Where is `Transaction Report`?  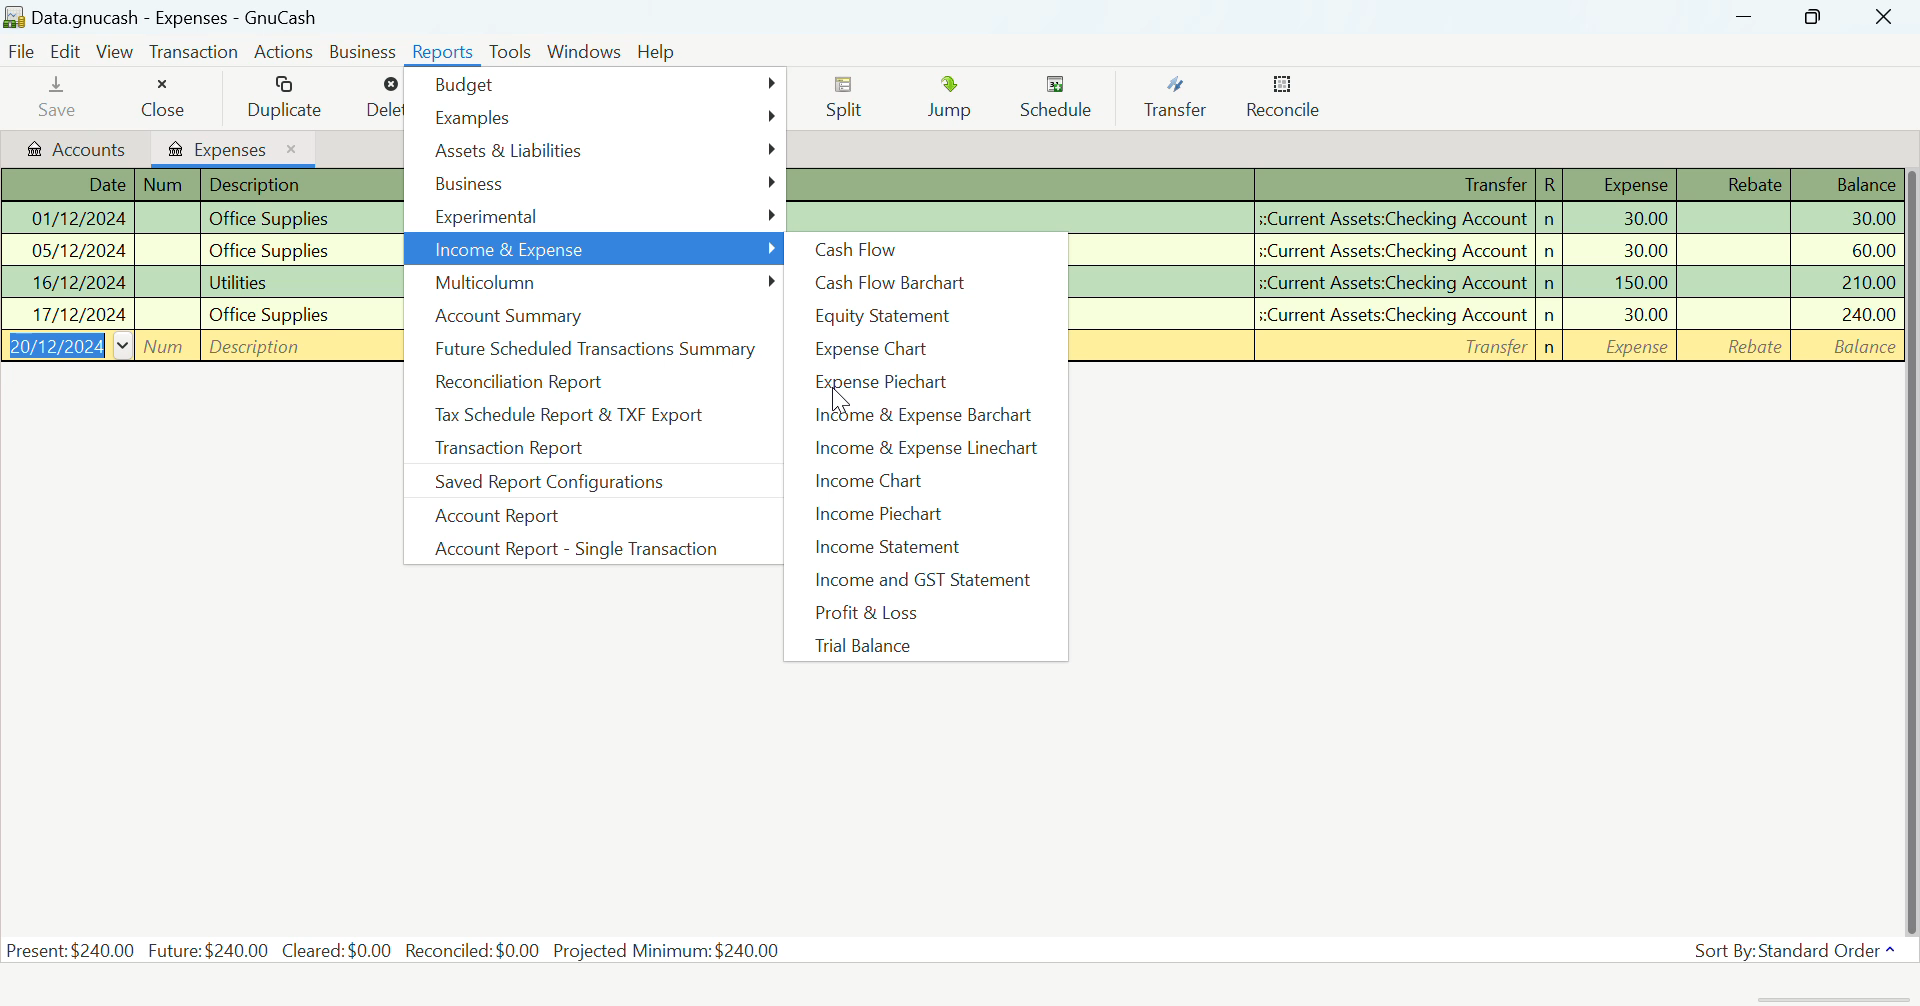 Transaction Report is located at coordinates (564, 451).